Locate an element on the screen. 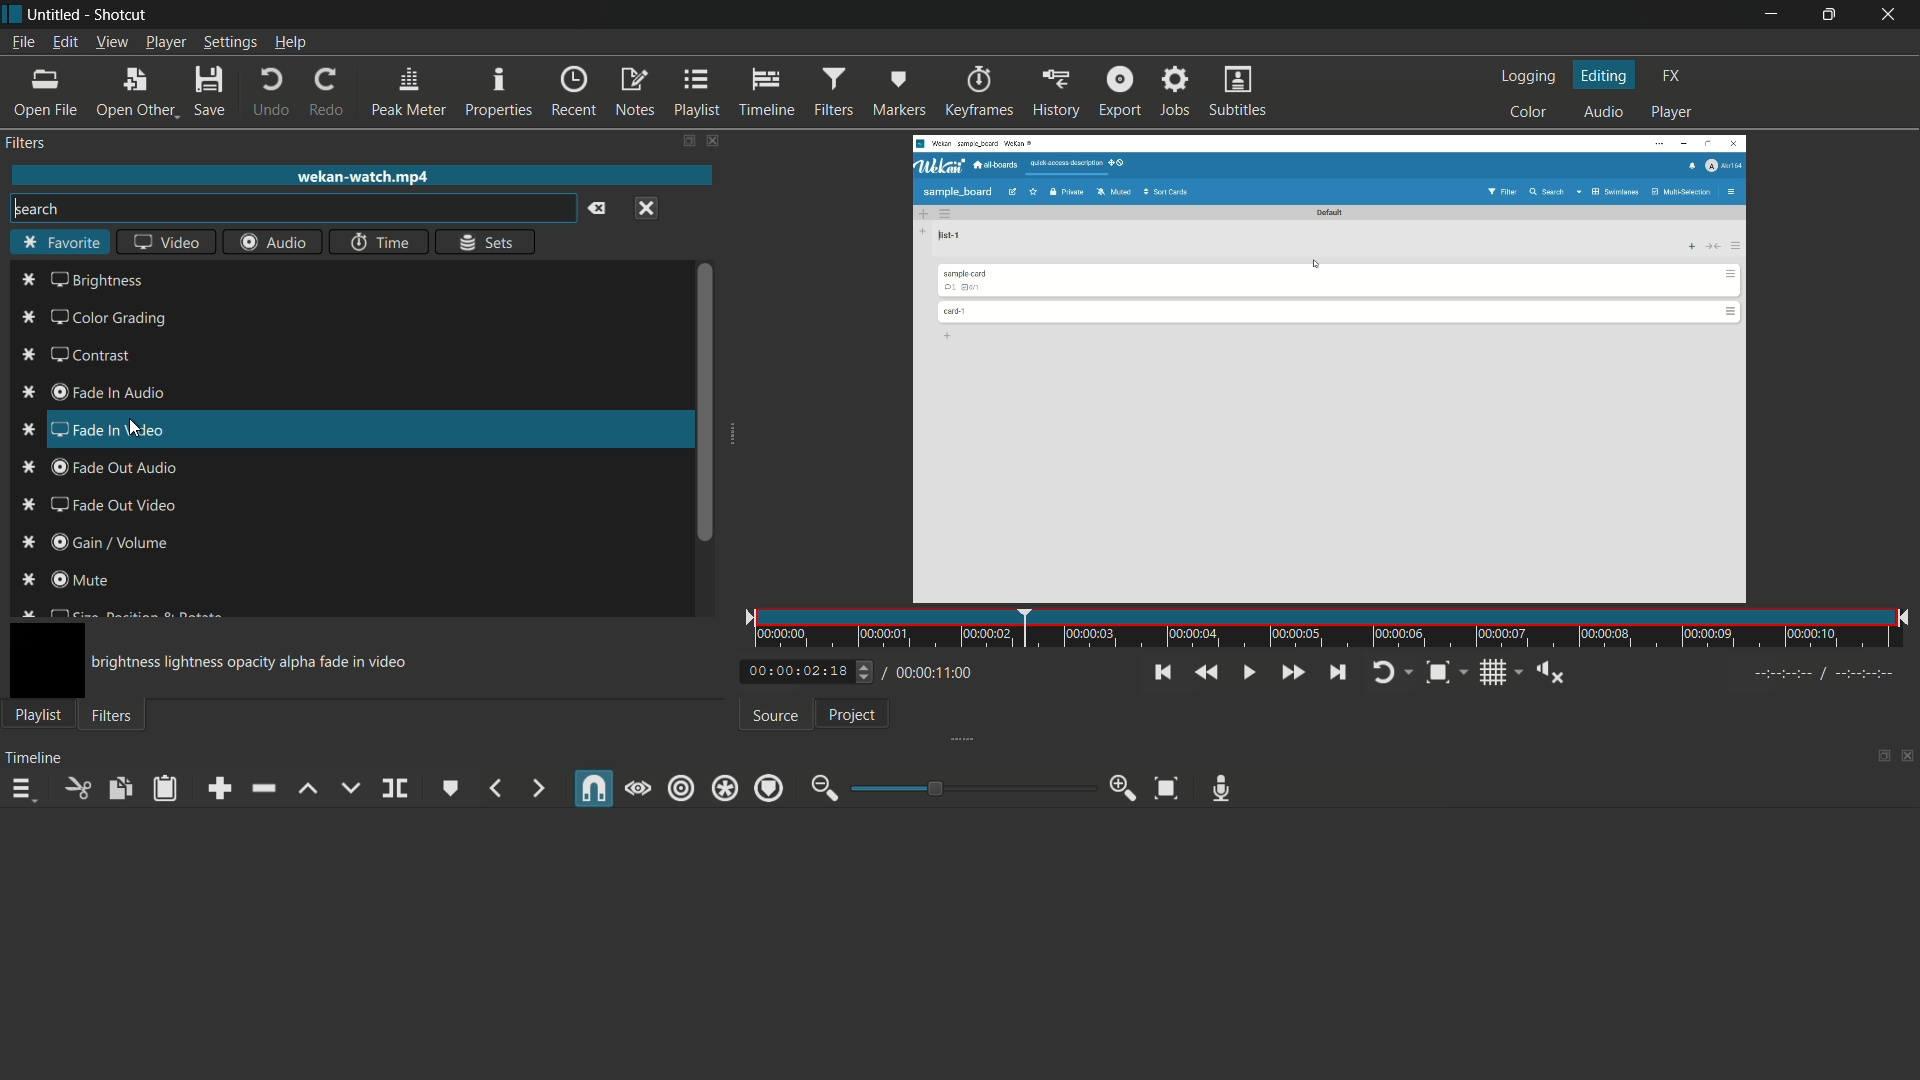  project name is located at coordinates (53, 15).